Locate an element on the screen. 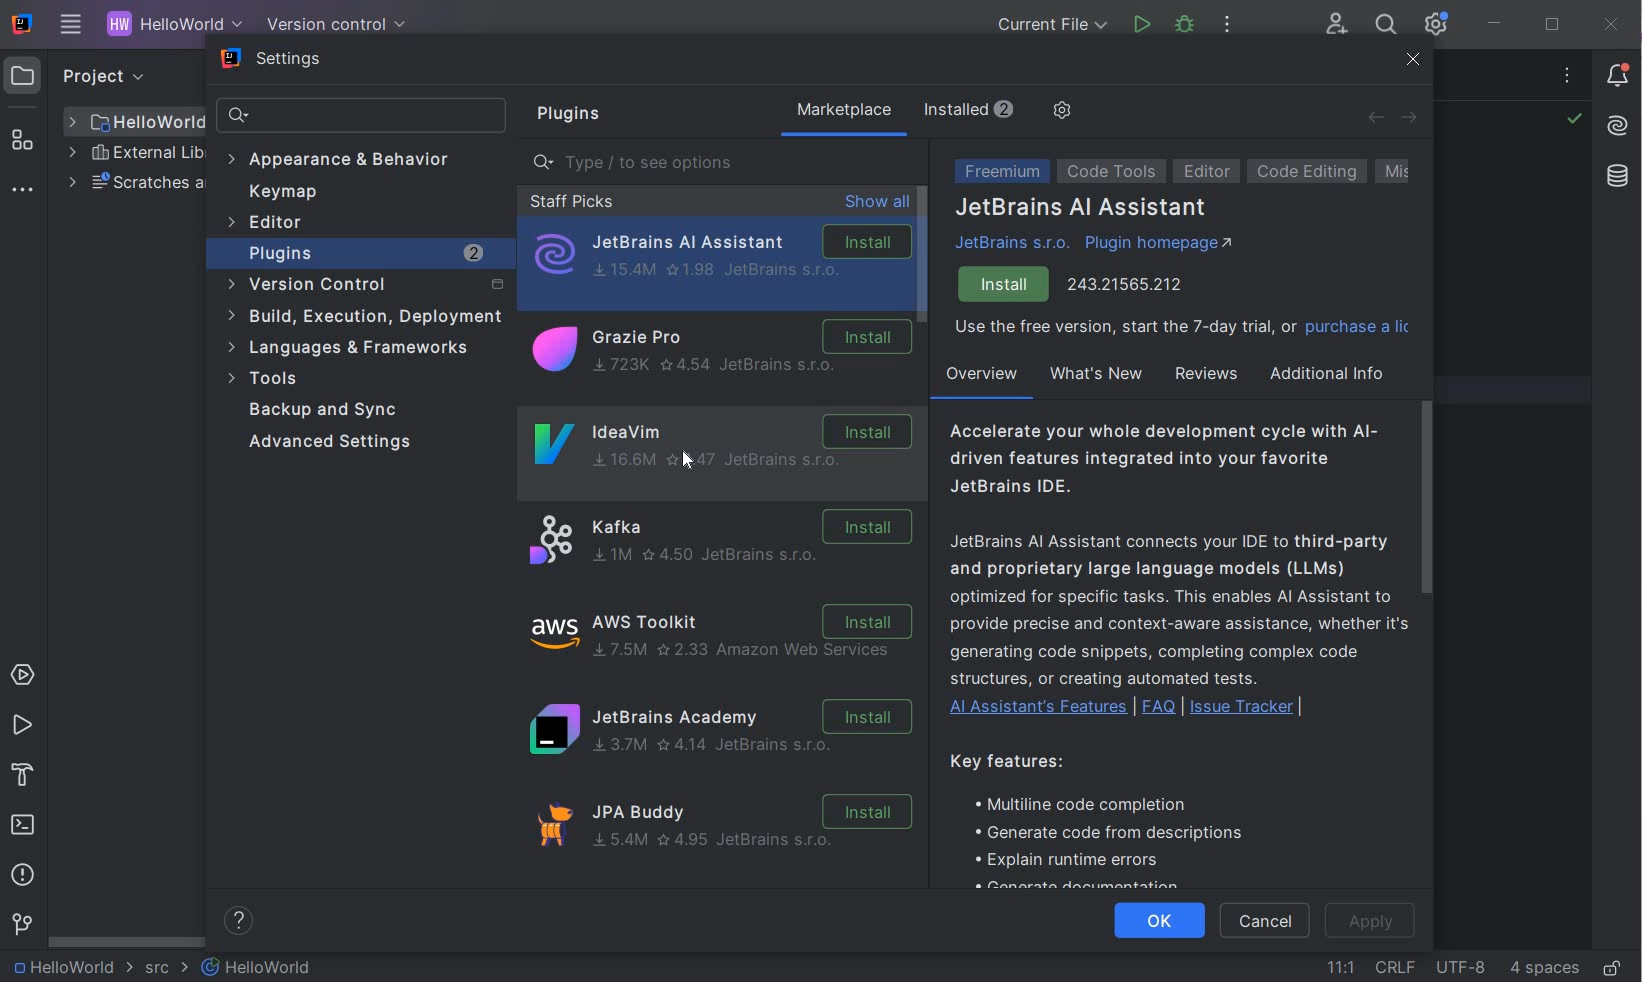 Image resolution: width=1642 pixels, height=982 pixels. FORWARD is located at coordinates (1410, 119).